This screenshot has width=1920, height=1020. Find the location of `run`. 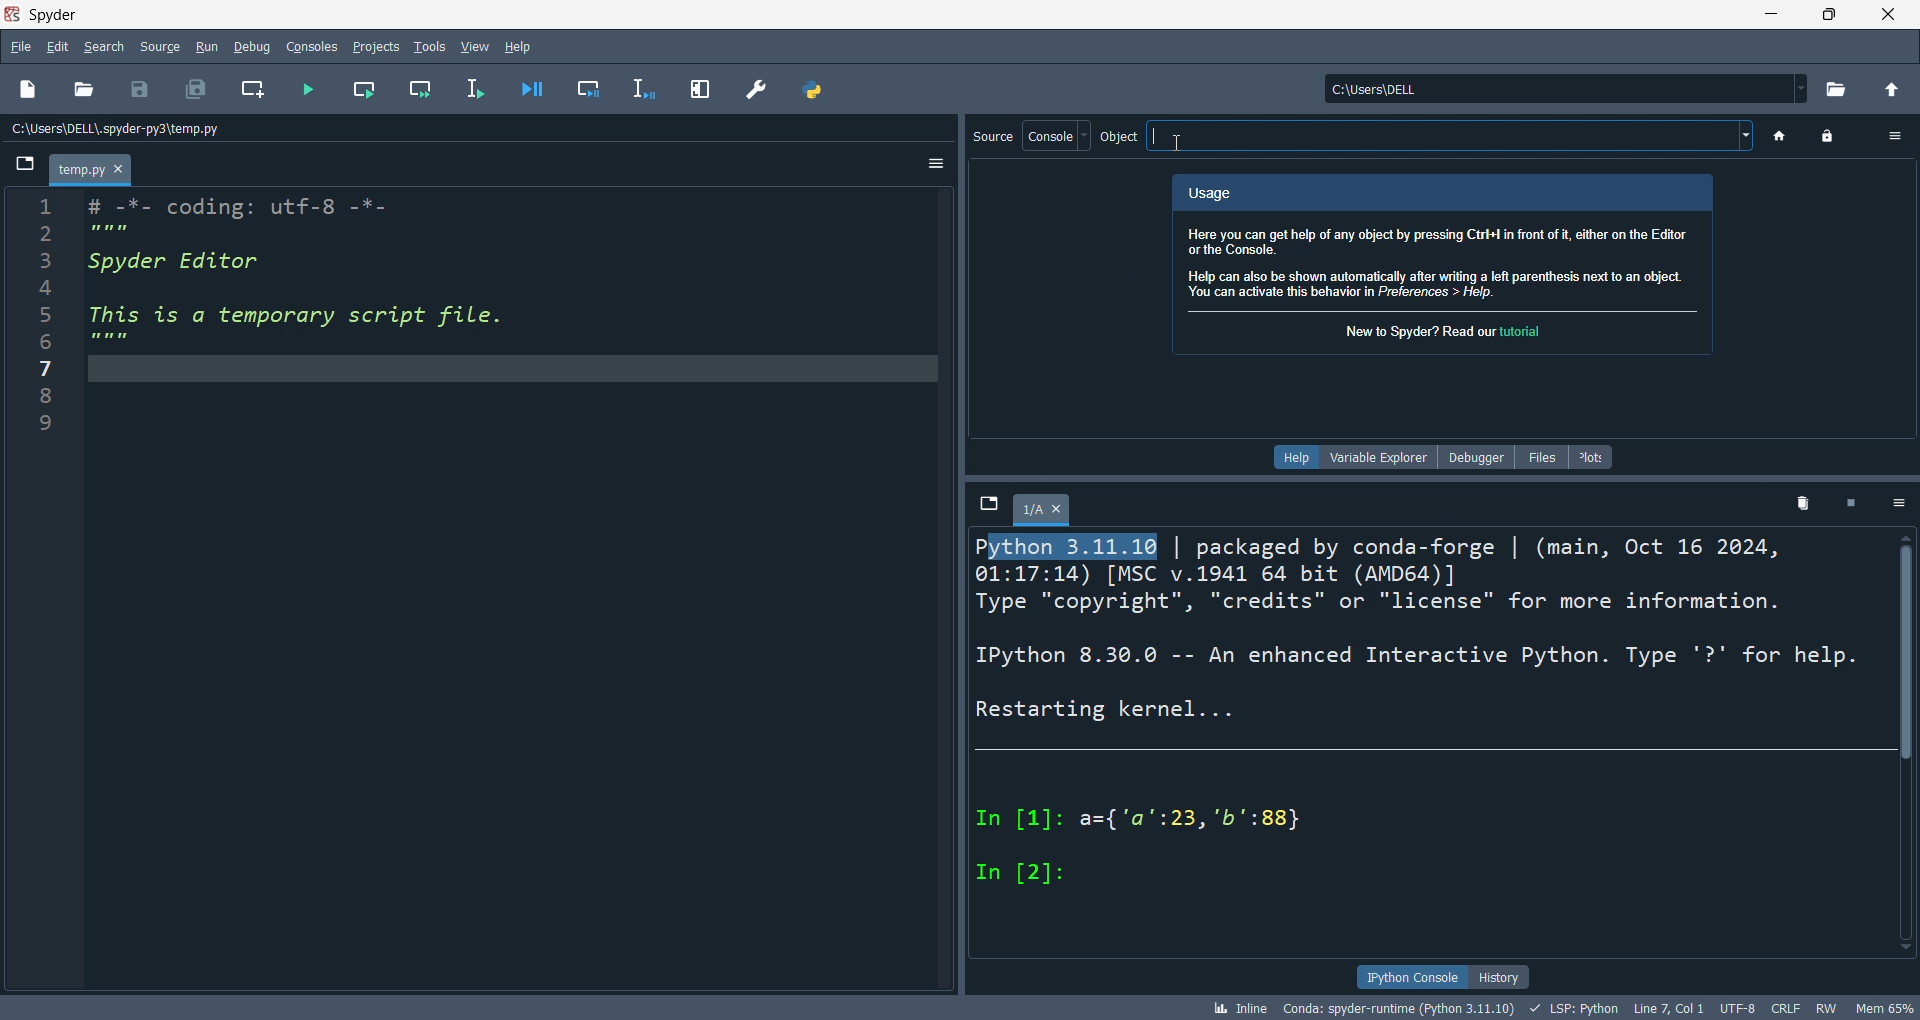

run is located at coordinates (203, 47).